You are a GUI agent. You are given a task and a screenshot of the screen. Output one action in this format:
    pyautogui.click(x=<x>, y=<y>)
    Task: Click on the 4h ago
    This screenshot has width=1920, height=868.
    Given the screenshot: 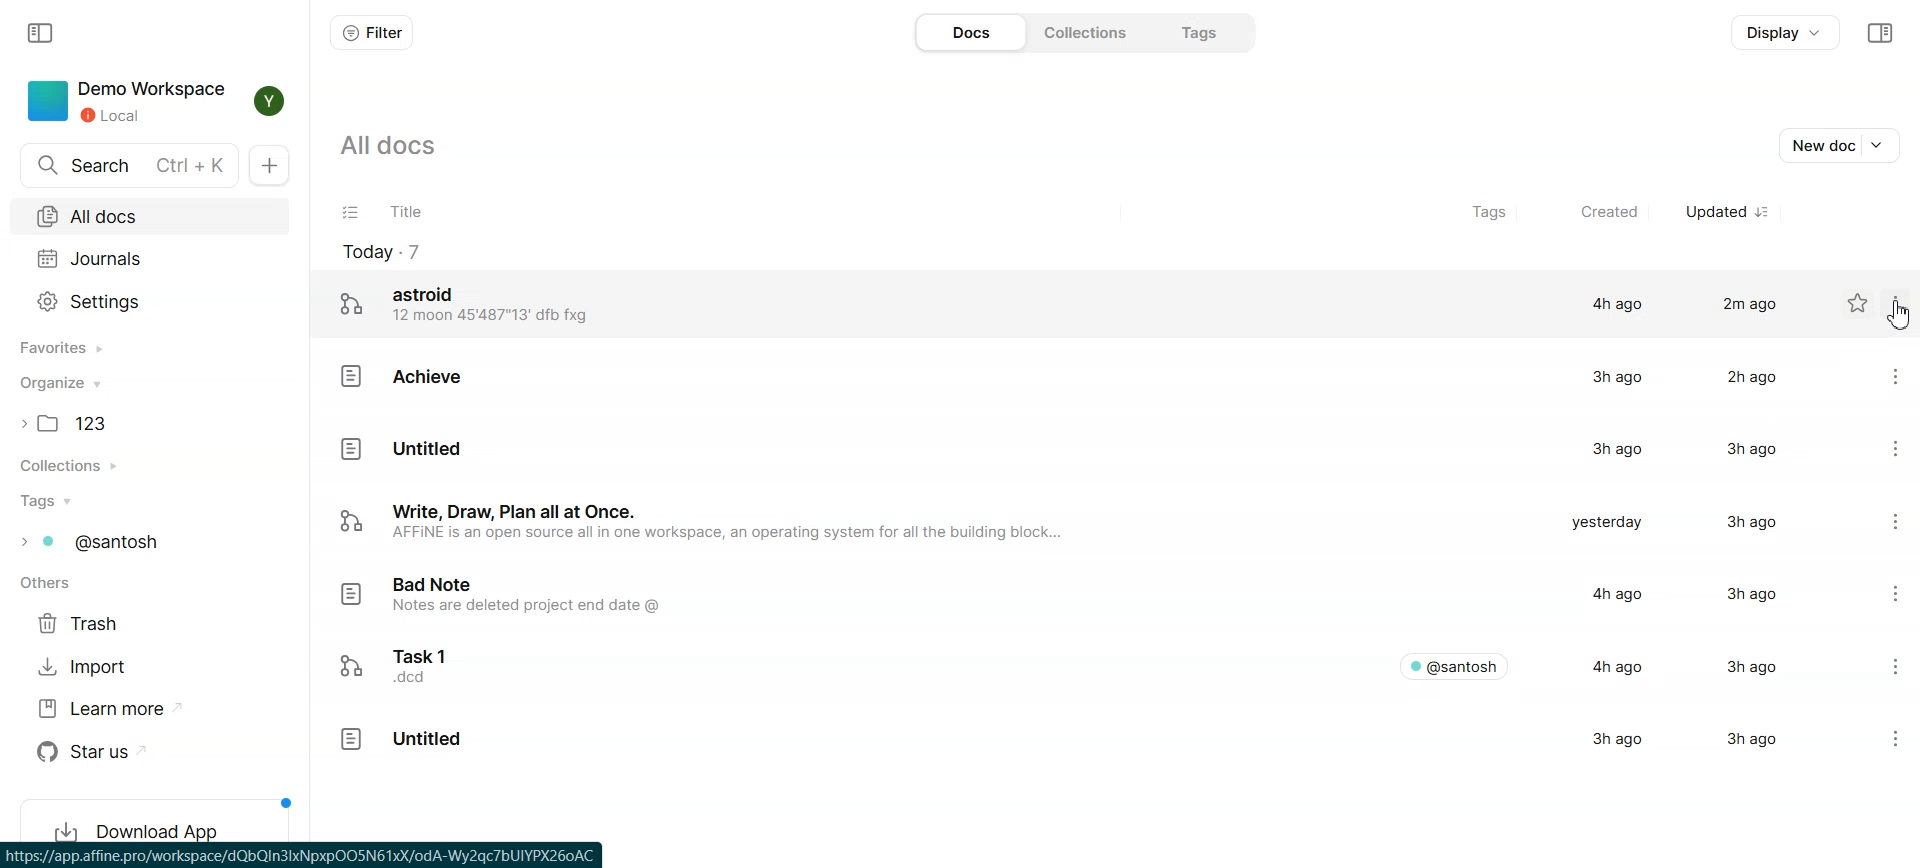 What is the action you would take?
    pyautogui.click(x=1613, y=303)
    